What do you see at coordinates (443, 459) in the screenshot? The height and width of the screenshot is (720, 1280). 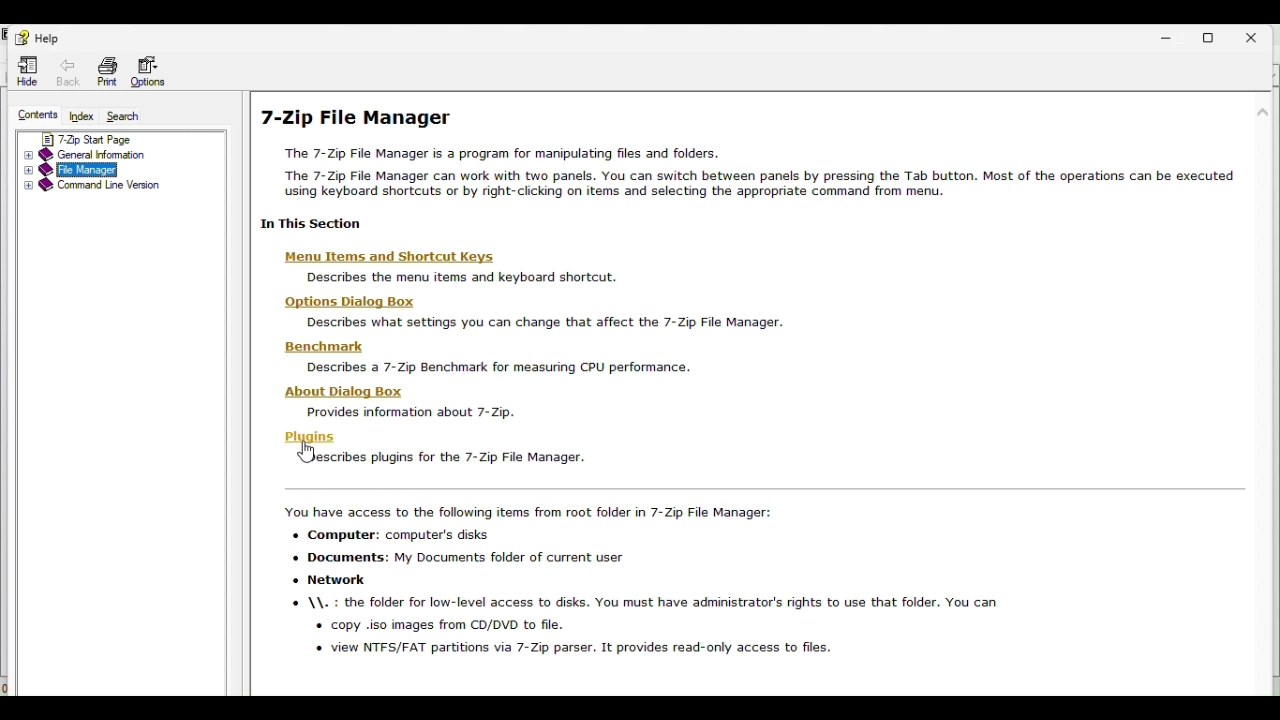 I see `| SJescribes plugins for the 7-Zip File Manager.` at bounding box center [443, 459].